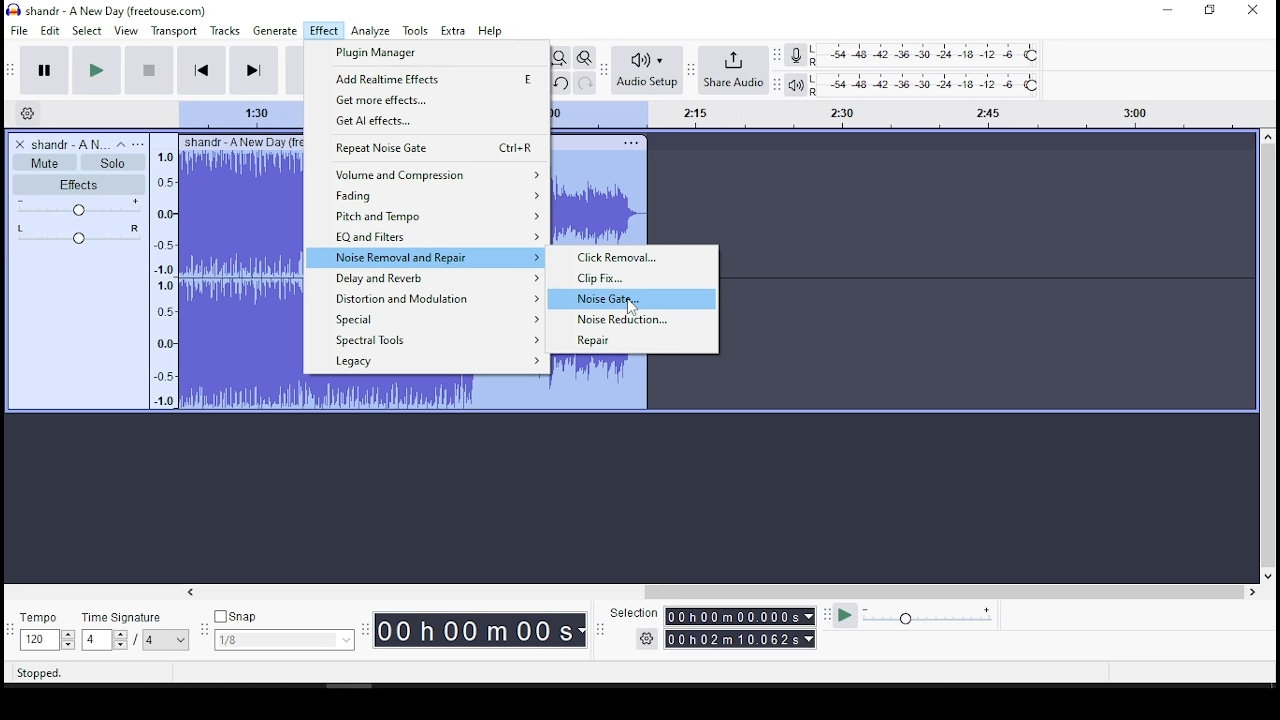 The image size is (1280, 720). Describe the element at coordinates (283, 631) in the screenshot. I see `snap` at that location.